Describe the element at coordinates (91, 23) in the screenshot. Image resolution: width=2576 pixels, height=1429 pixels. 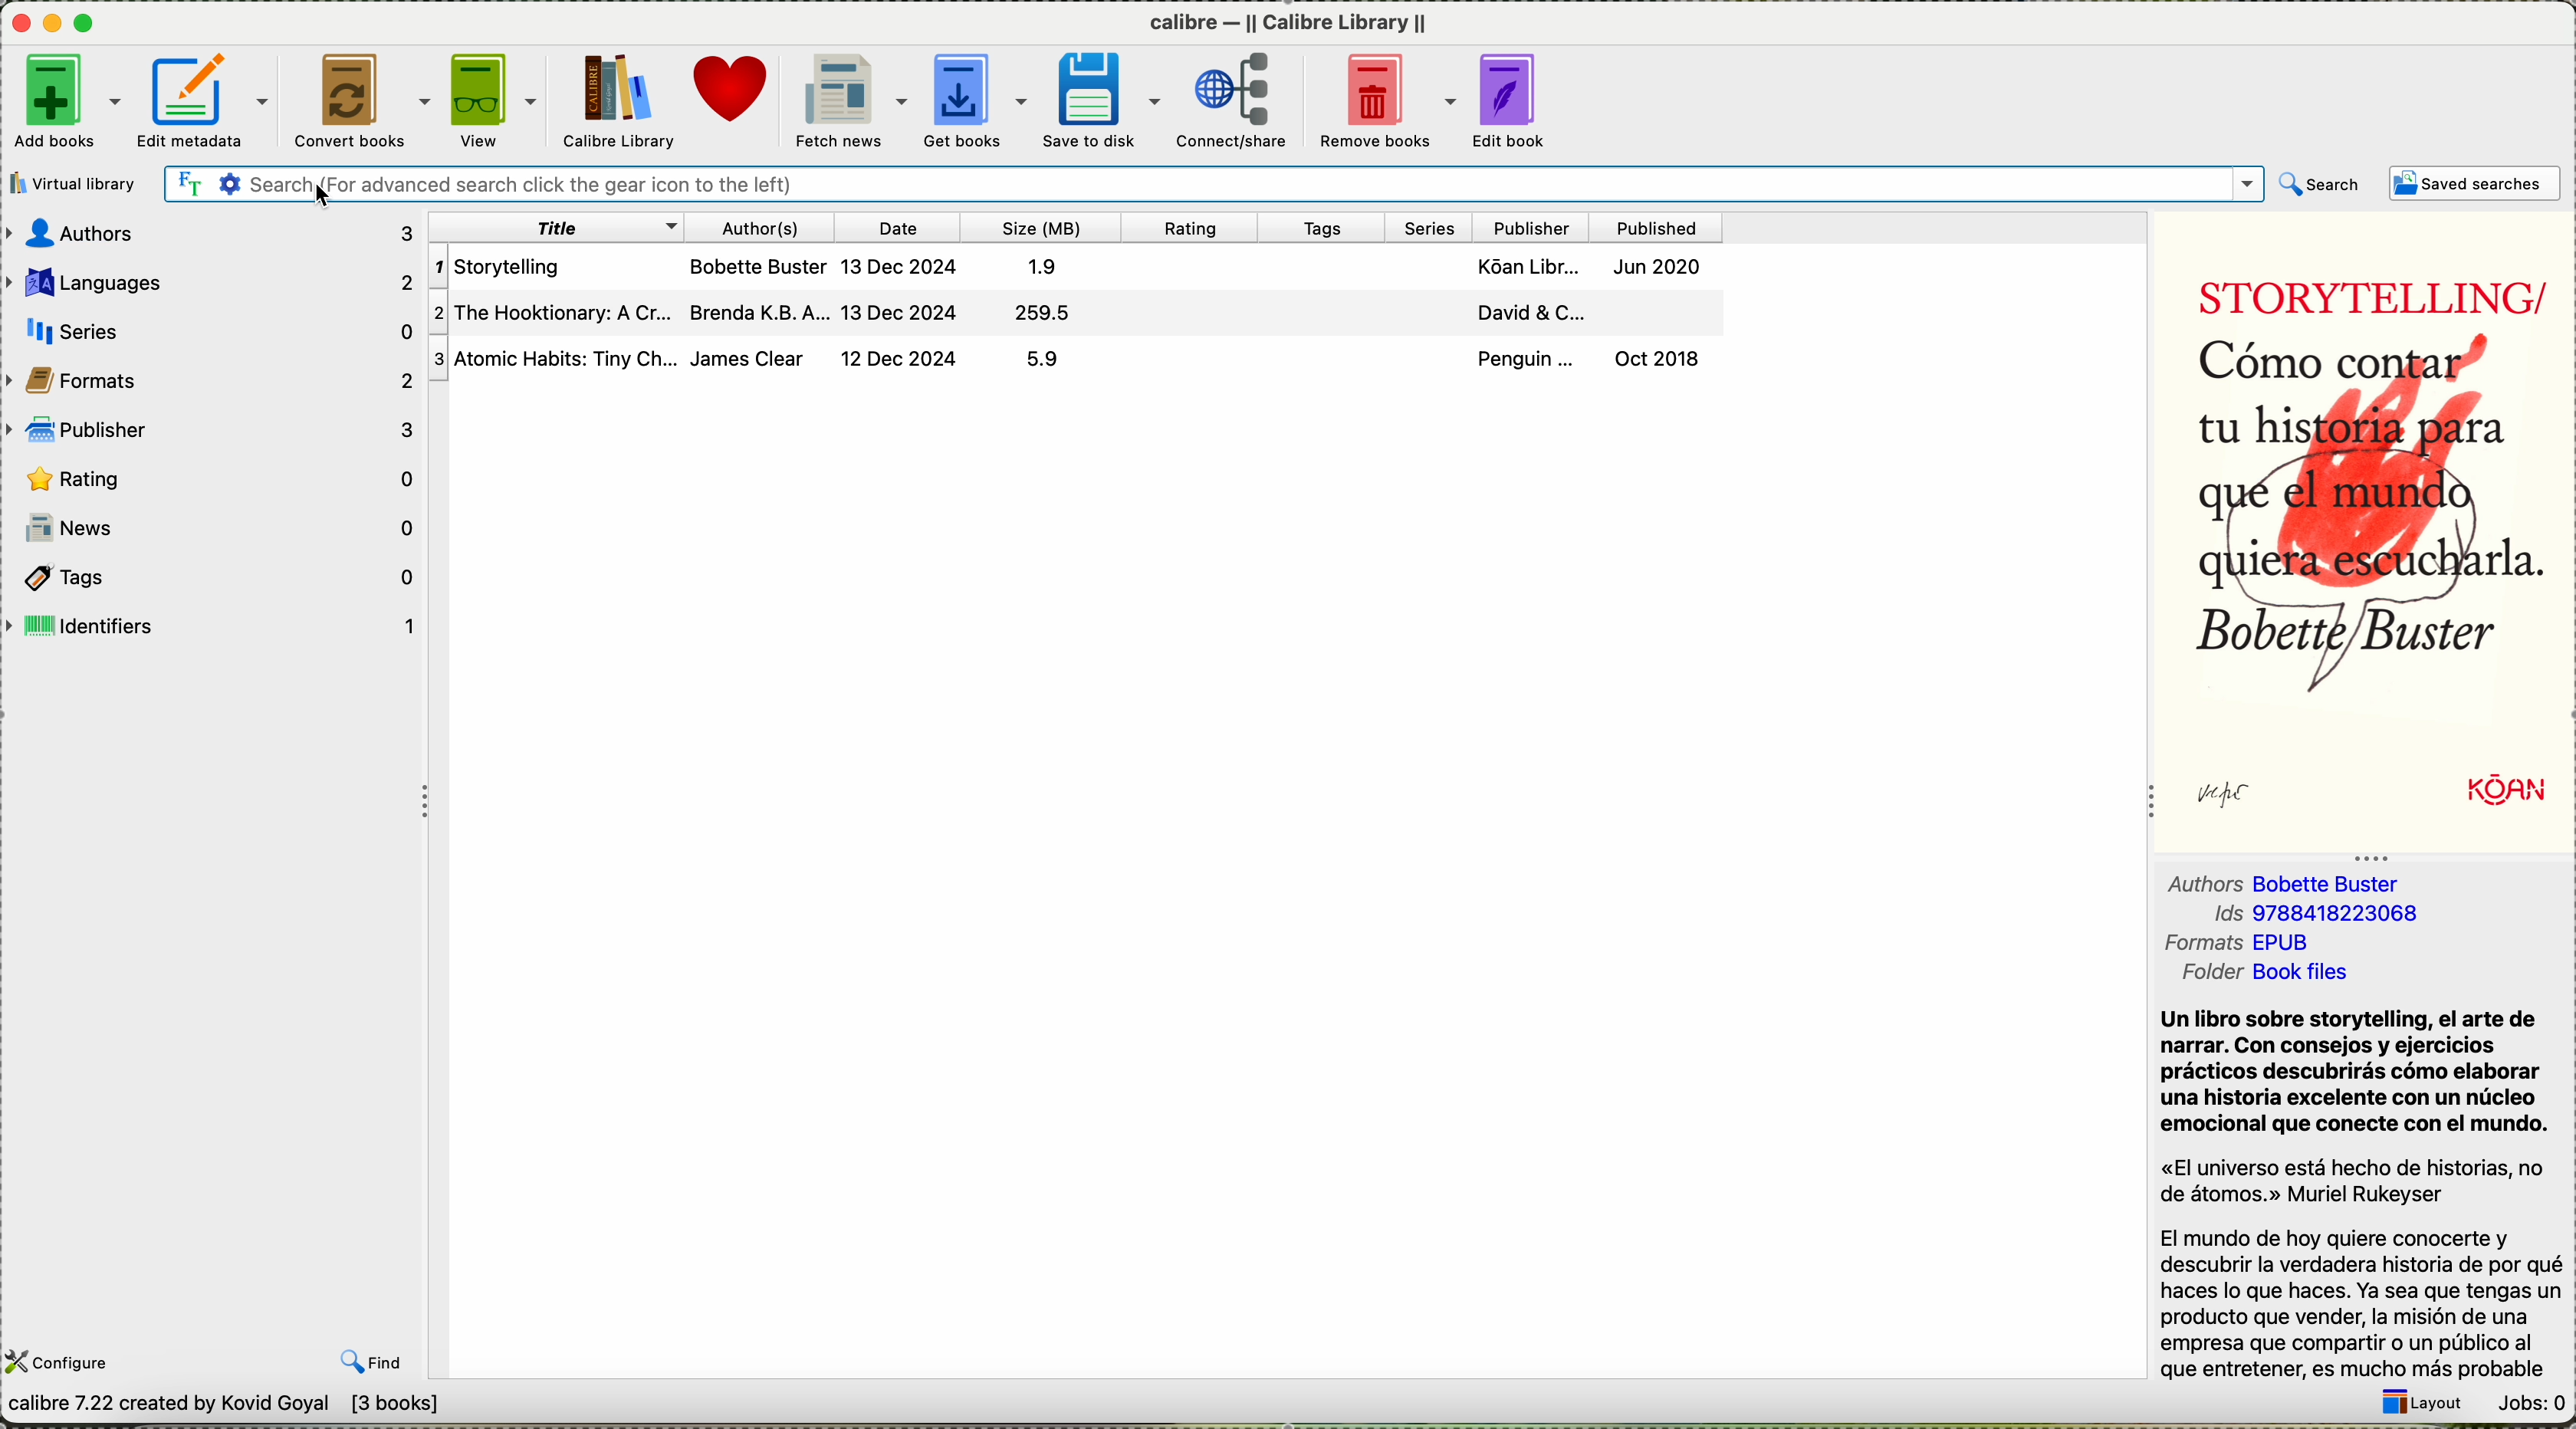
I see `maximize ` at that location.